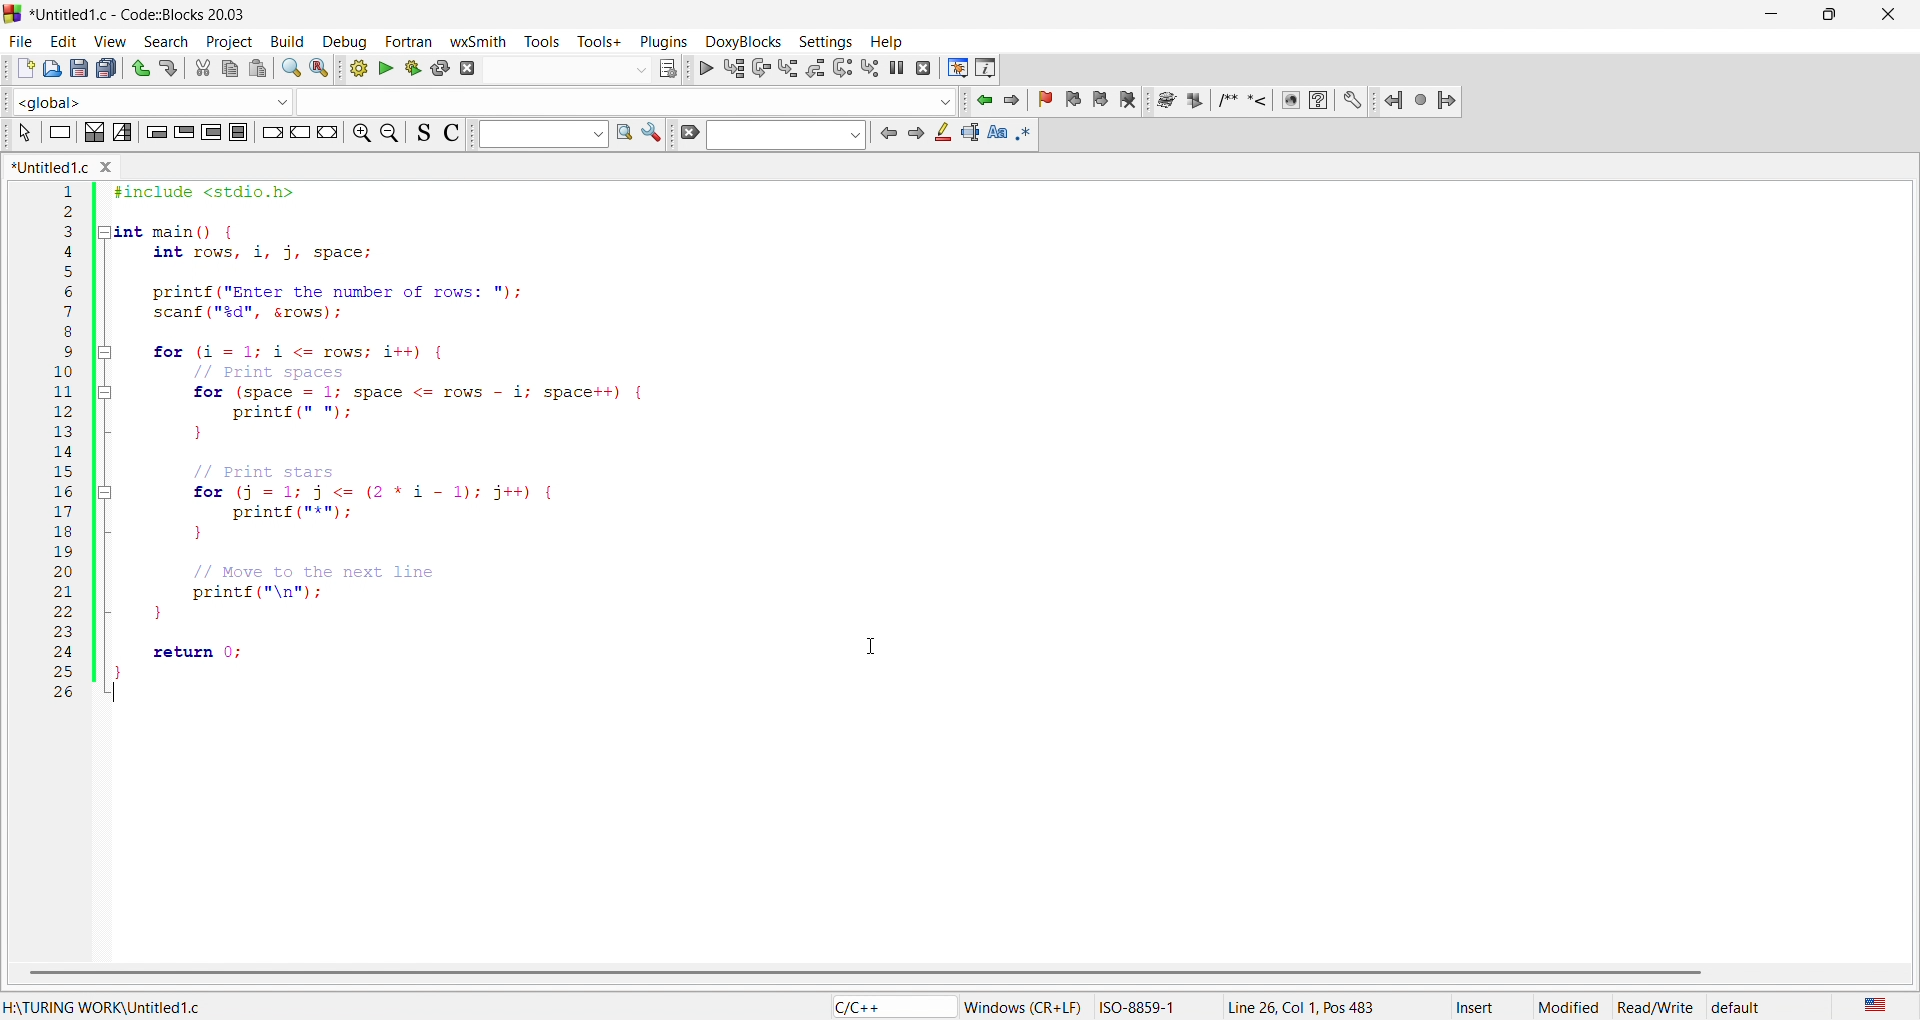  I want to click on file type, so click(879, 1007).